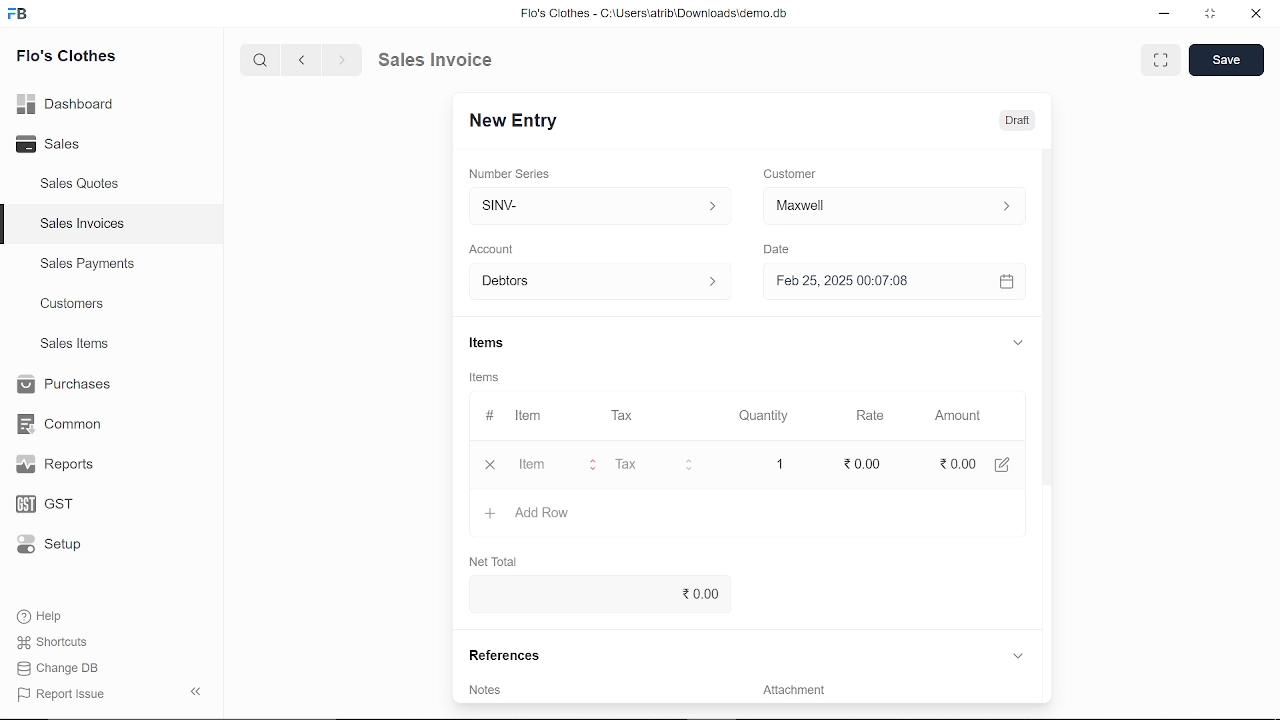 Image resolution: width=1280 pixels, height=720 pixels. Describe the element at coordinates (42, 616) in the screenshot. I see `Help` at that location.